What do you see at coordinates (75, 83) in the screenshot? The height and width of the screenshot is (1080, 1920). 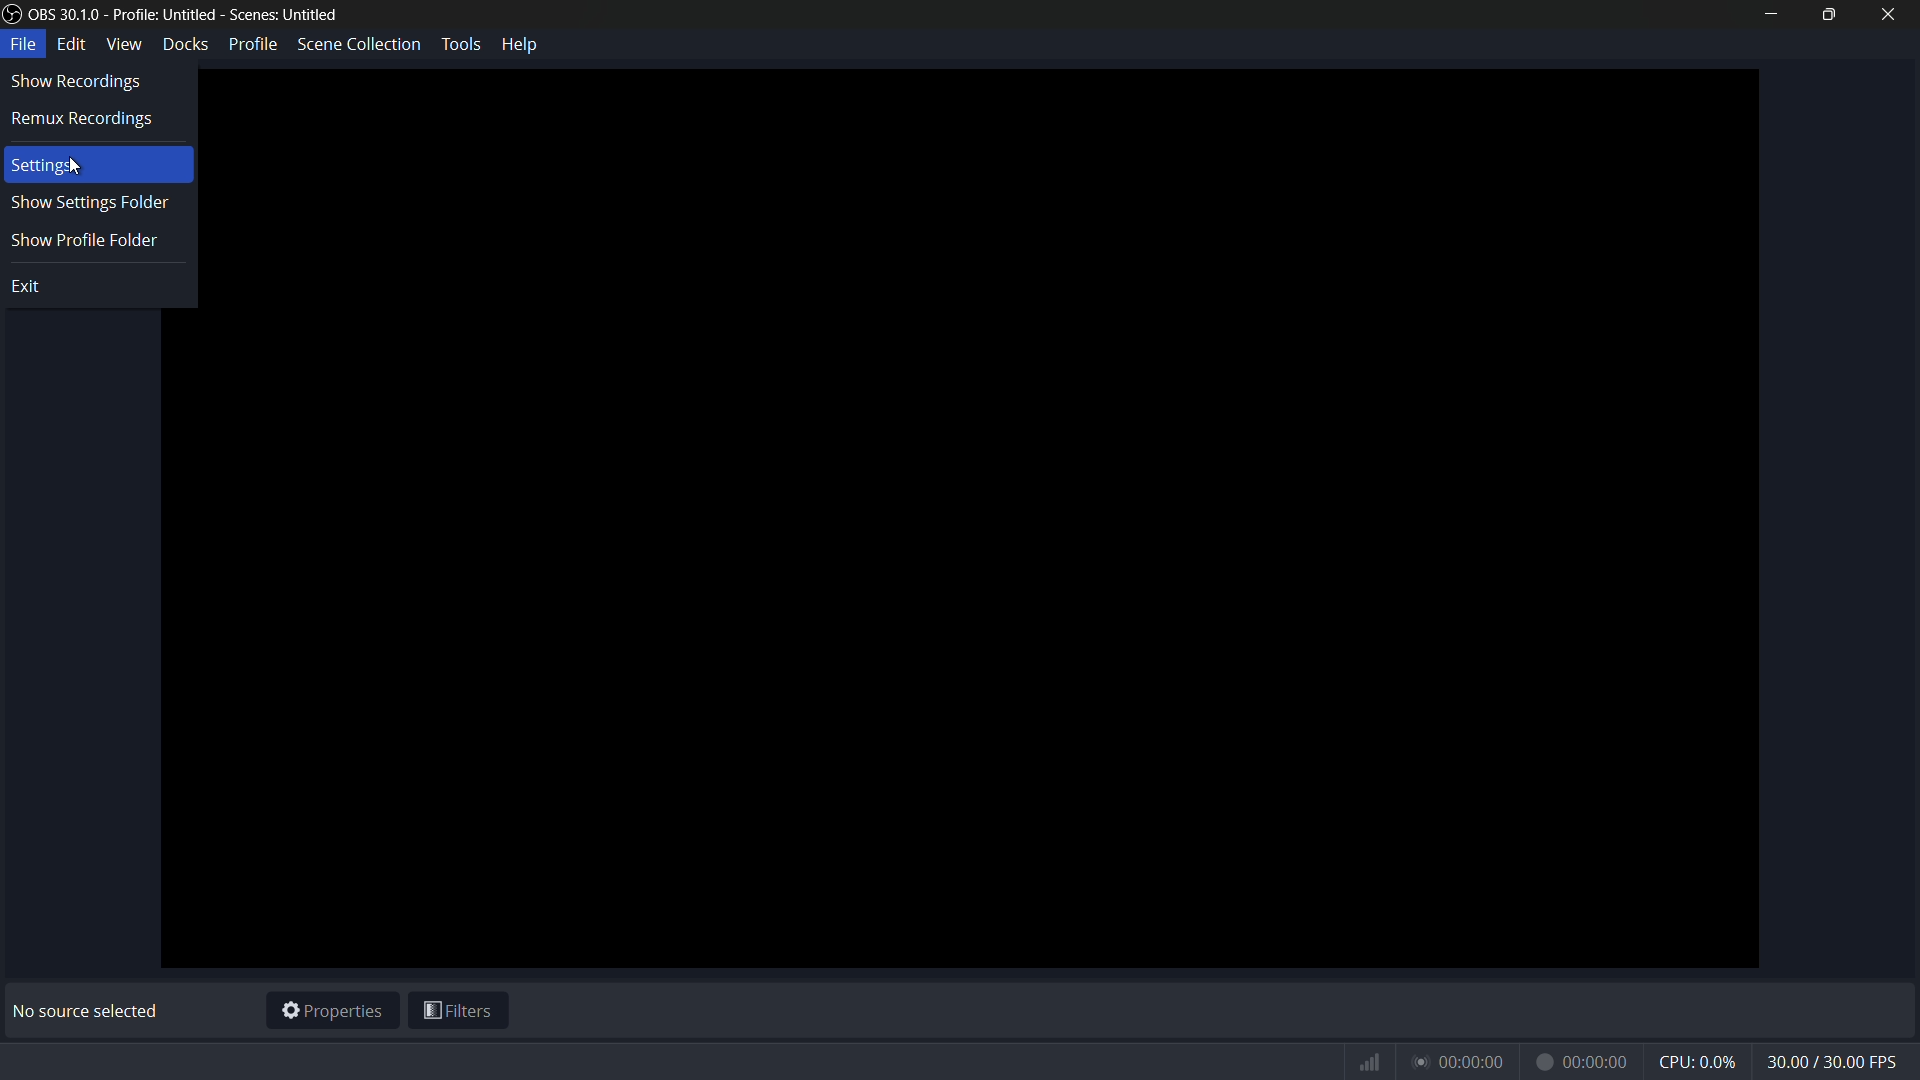 I see `show recordings` at bounding box center [75, 83].